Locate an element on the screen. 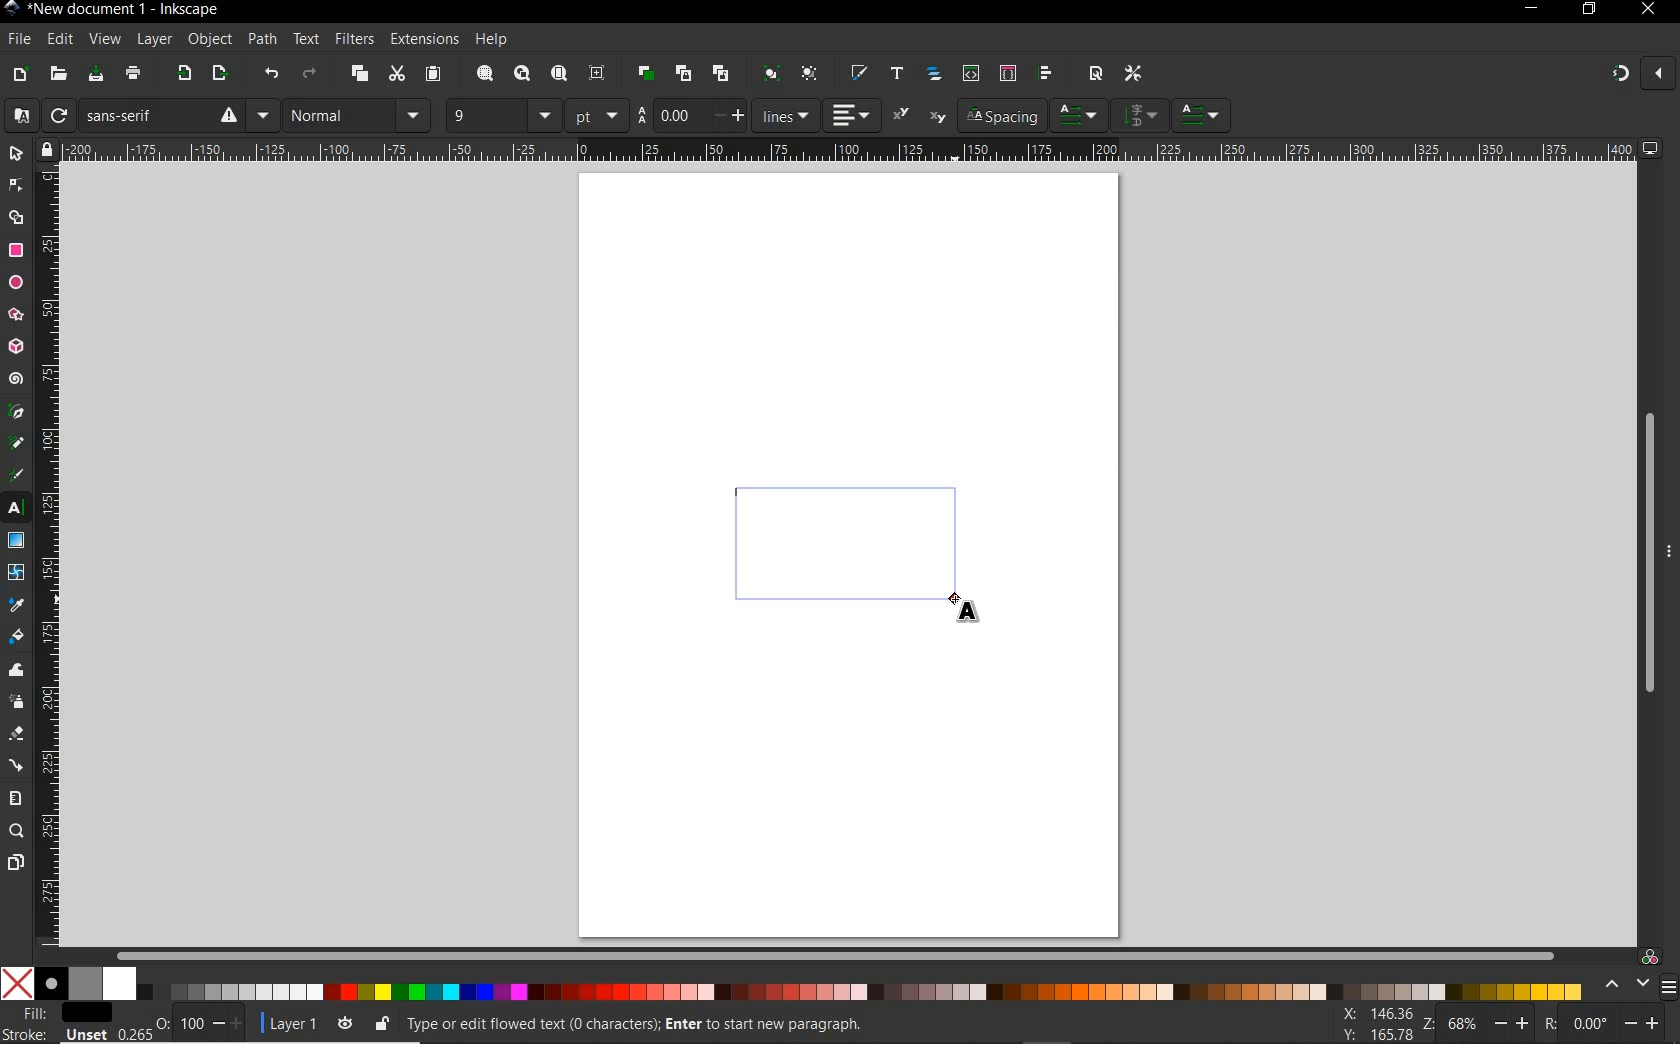 Image resolution: width=1680 pixels, height=1044 pixels. Normal is located at coordinates (338, 115).